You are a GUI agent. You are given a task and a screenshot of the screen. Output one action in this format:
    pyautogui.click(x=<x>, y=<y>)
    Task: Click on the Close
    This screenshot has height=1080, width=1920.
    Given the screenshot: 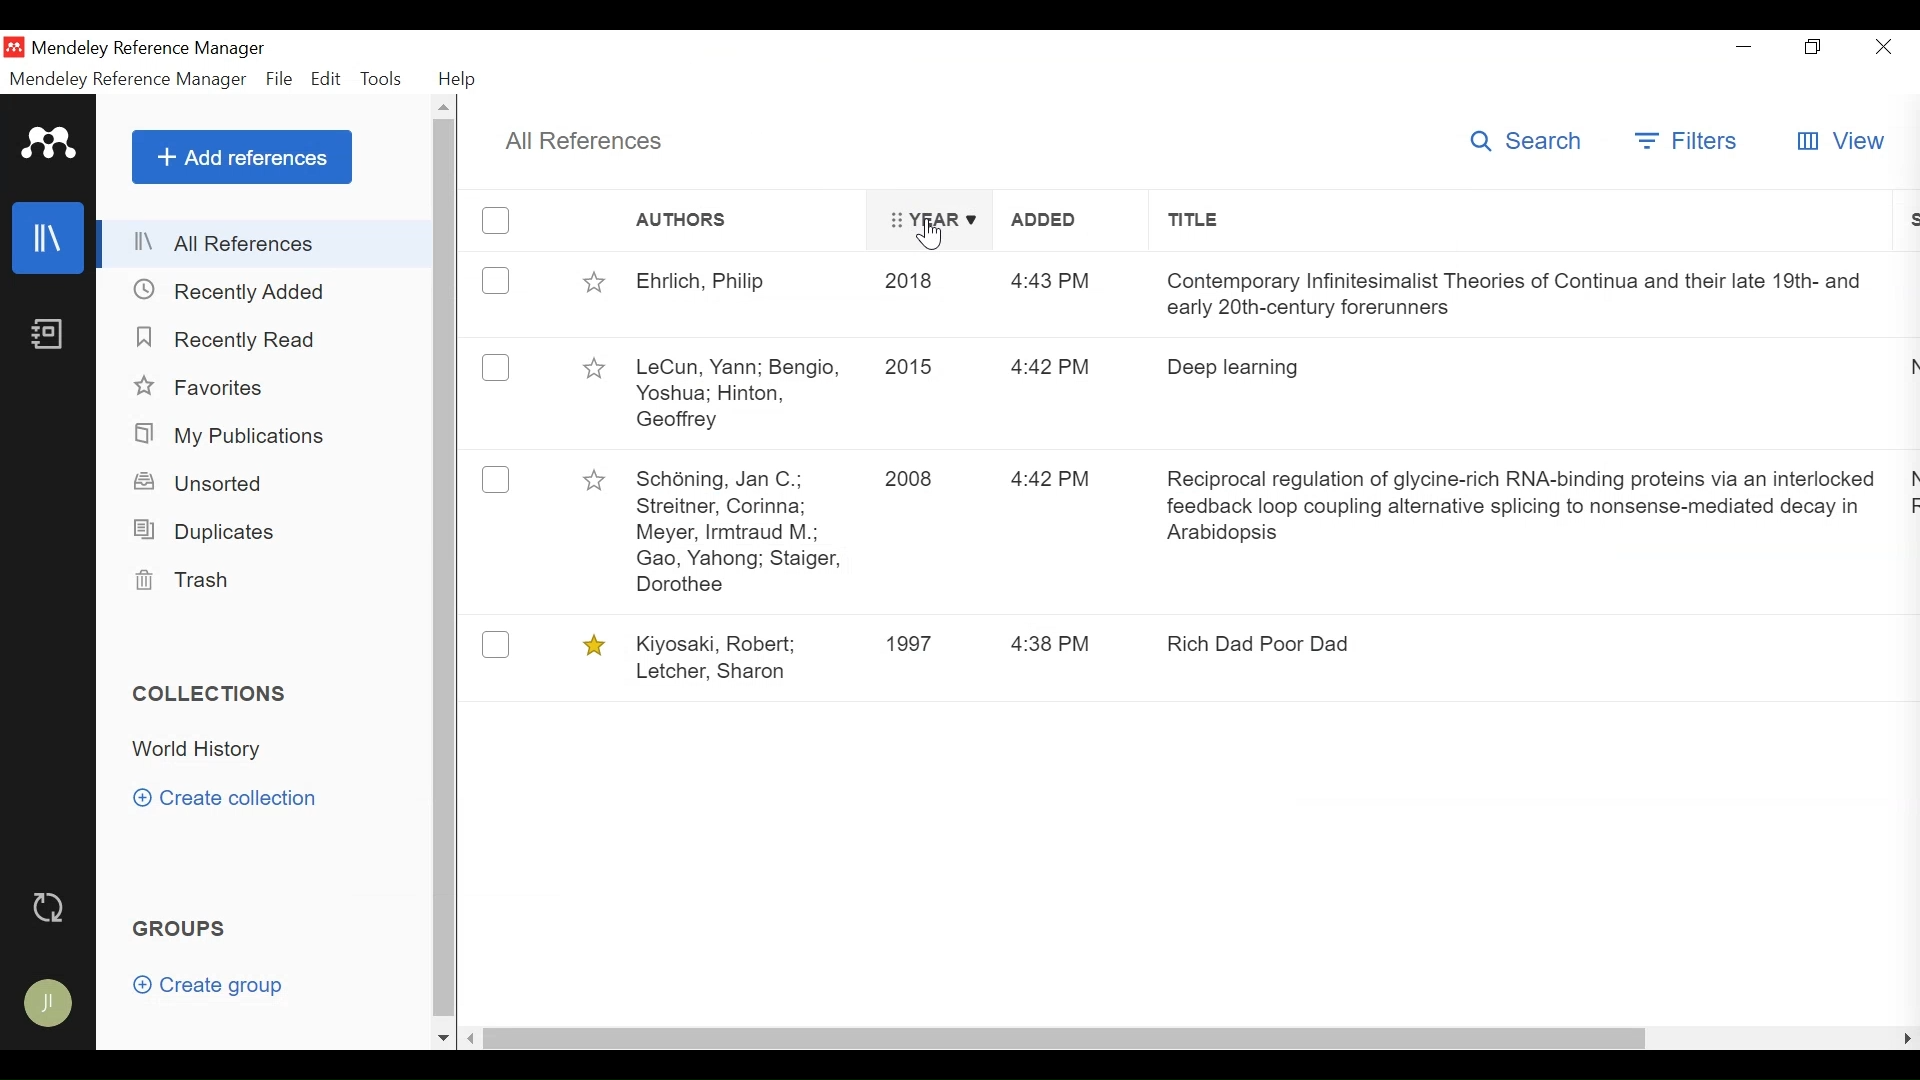 What is the action you would take?
    pyautogui.click(x=1887, y=46)
    